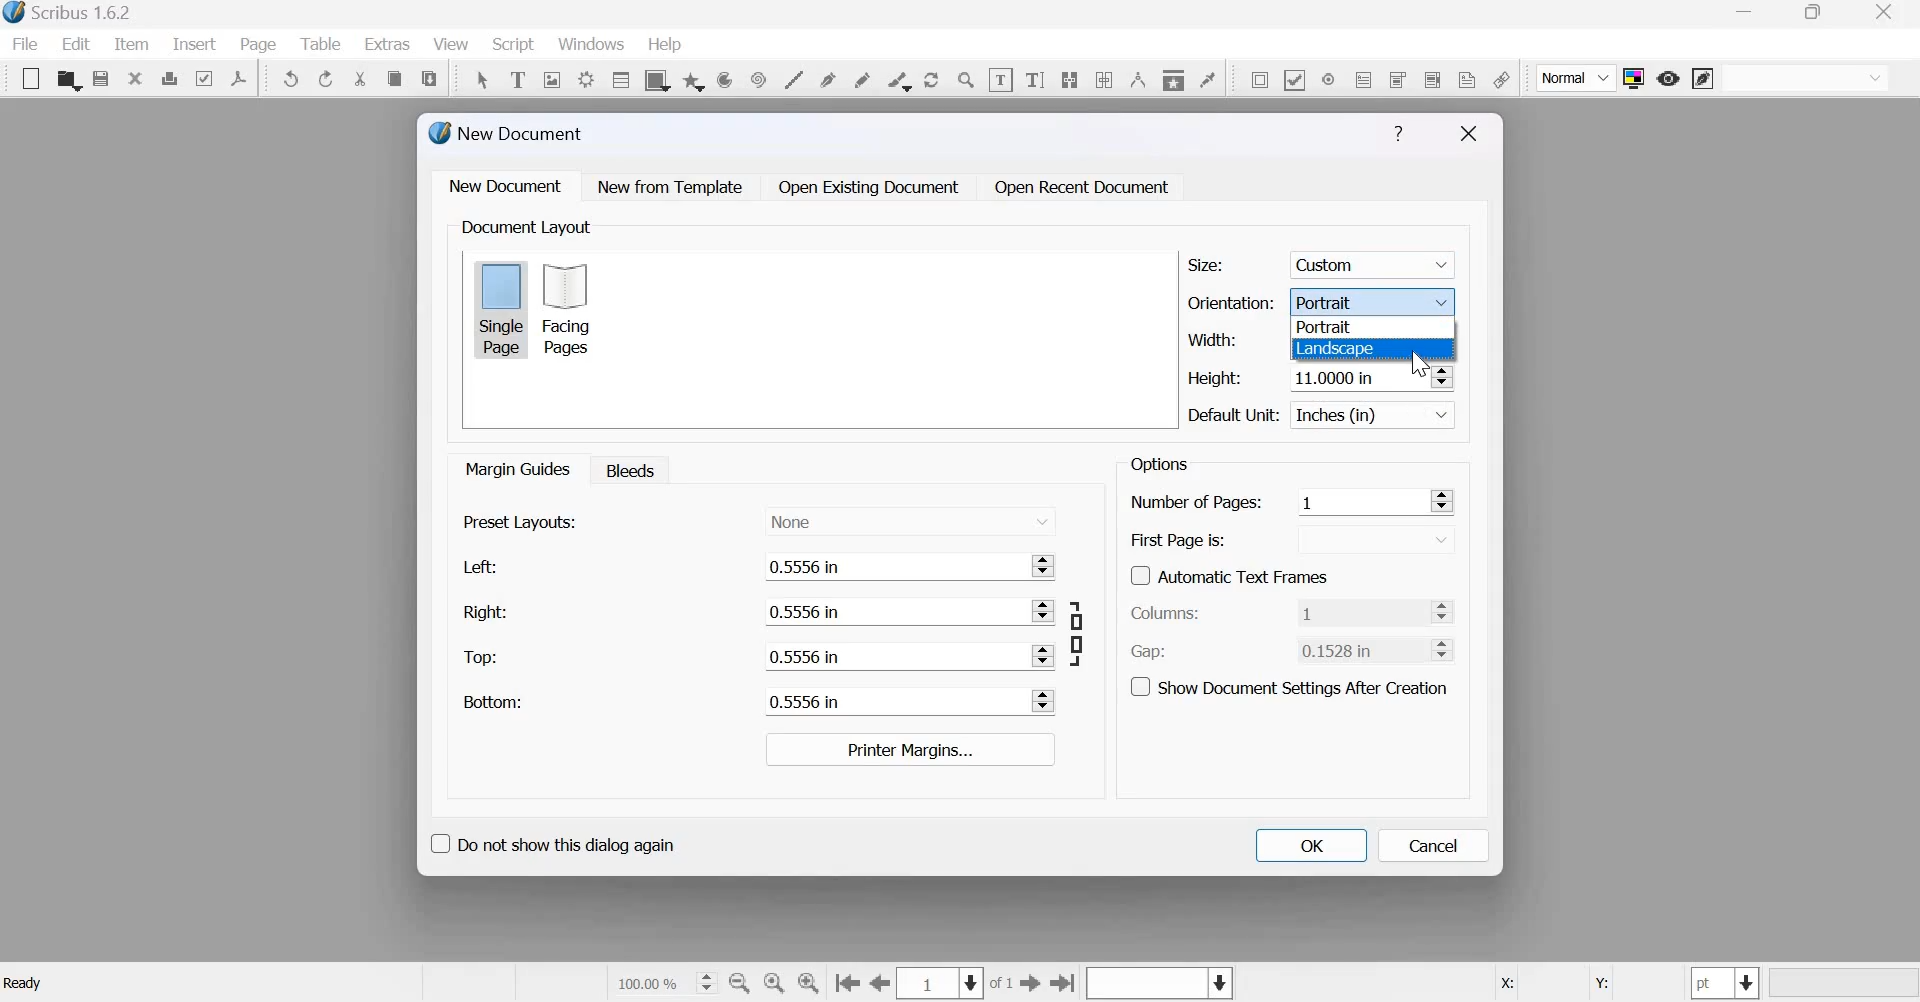 The width and height of the screenshot is (1920, 1002). I want to click on shape, so click(655, 79).